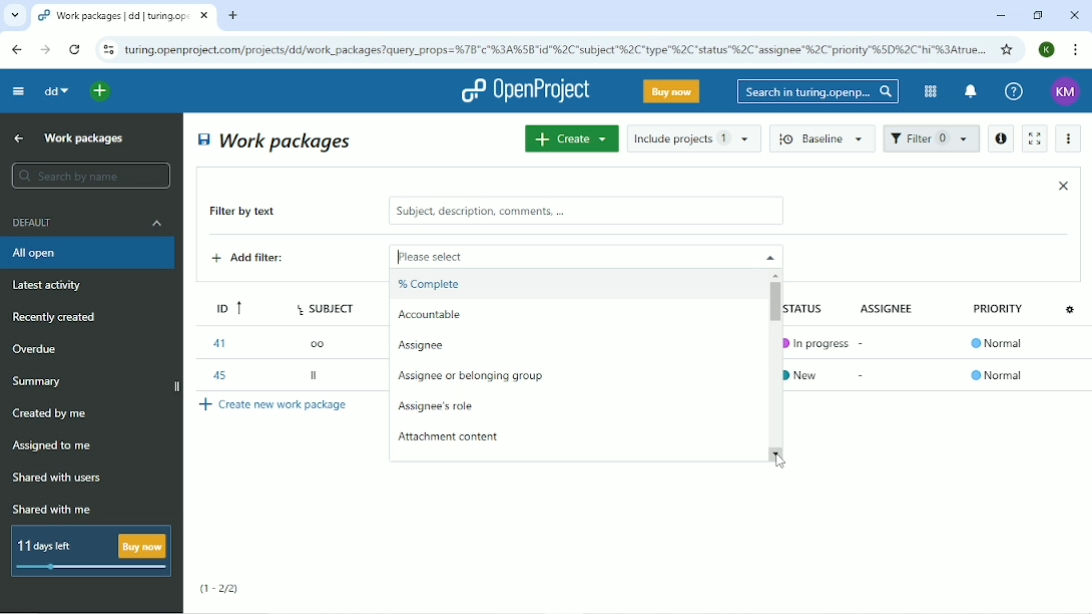 The height and width of the screenshot is (614, 1092). Describe the element at coordinates (815, 340) in the screenshot. I see `In progress` at that location.